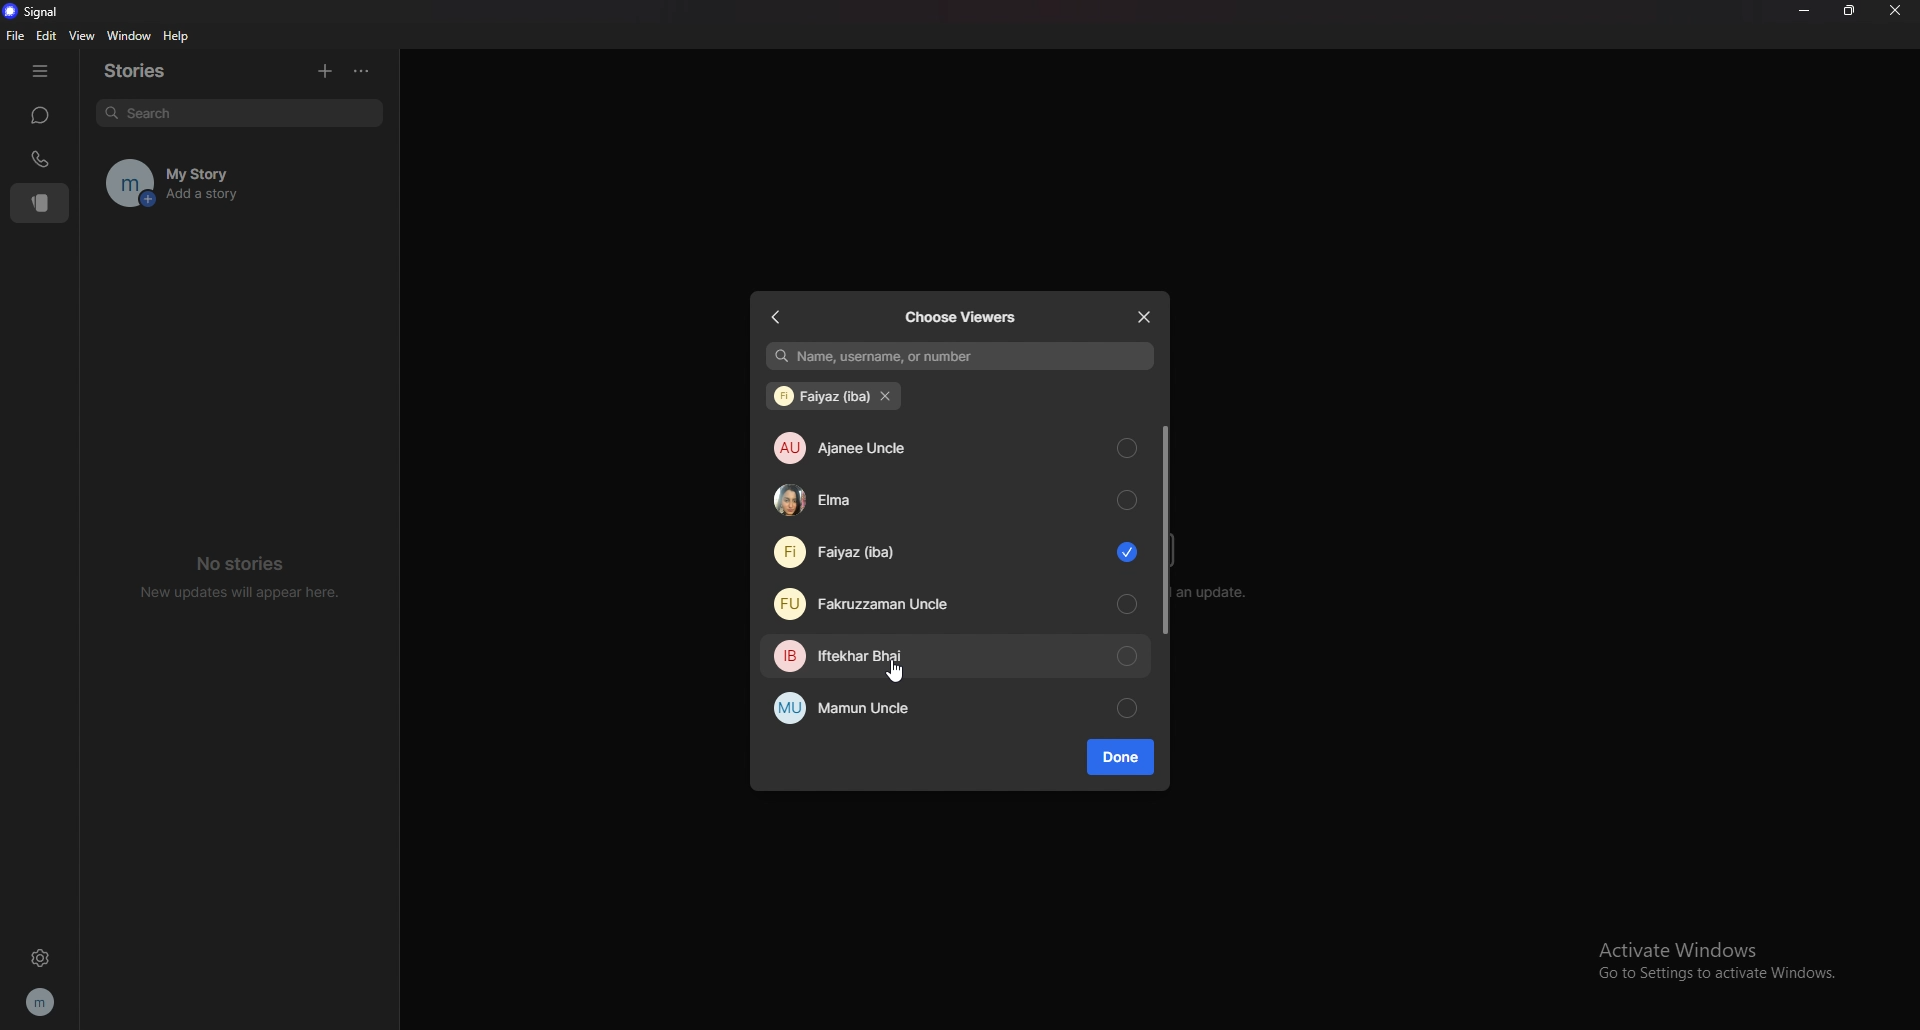 This screenshot has height=1030, width=1920. I want to click on profile, so click(42, 999).